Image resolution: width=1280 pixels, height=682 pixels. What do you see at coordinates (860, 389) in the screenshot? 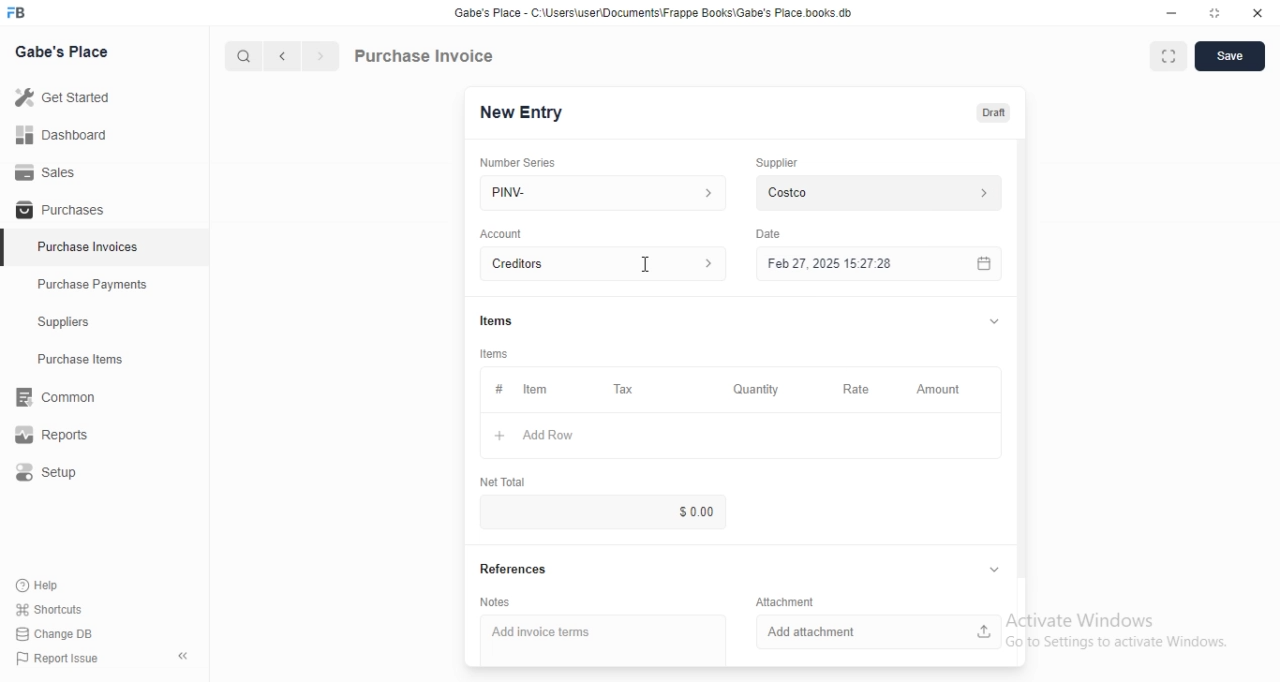
I see `Rate` at bounding box center [860, 389].